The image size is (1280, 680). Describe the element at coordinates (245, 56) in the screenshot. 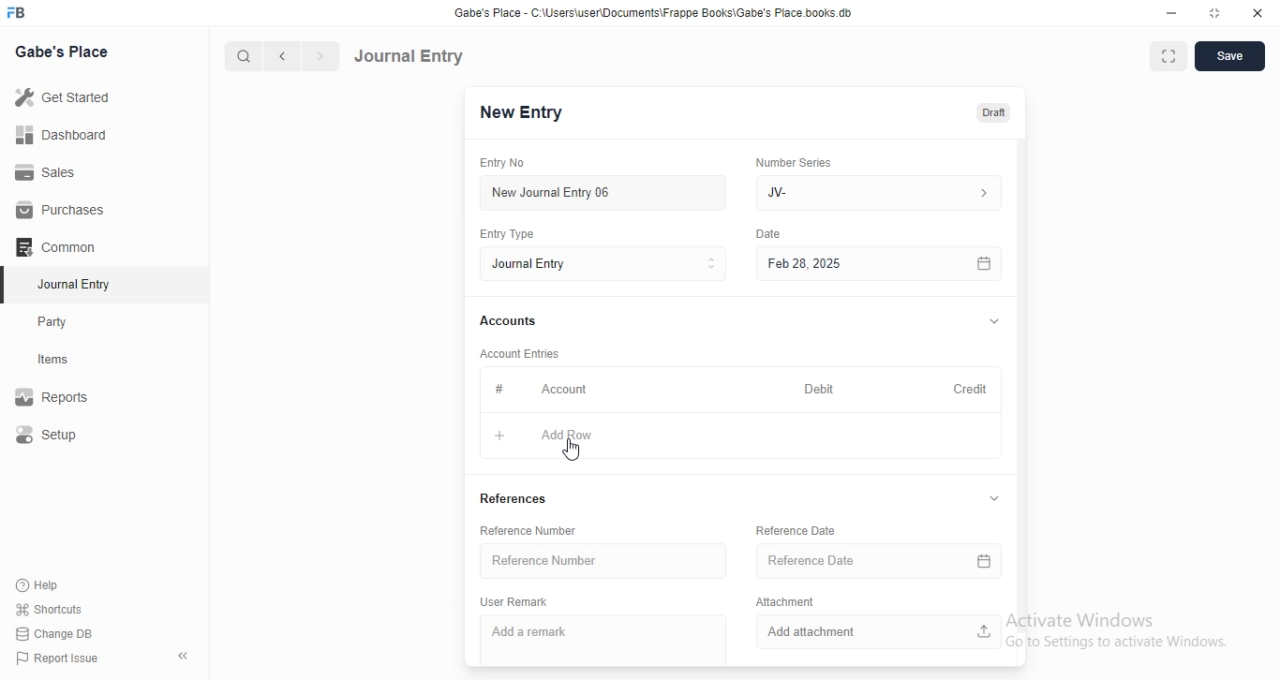

I see `search` at that location.